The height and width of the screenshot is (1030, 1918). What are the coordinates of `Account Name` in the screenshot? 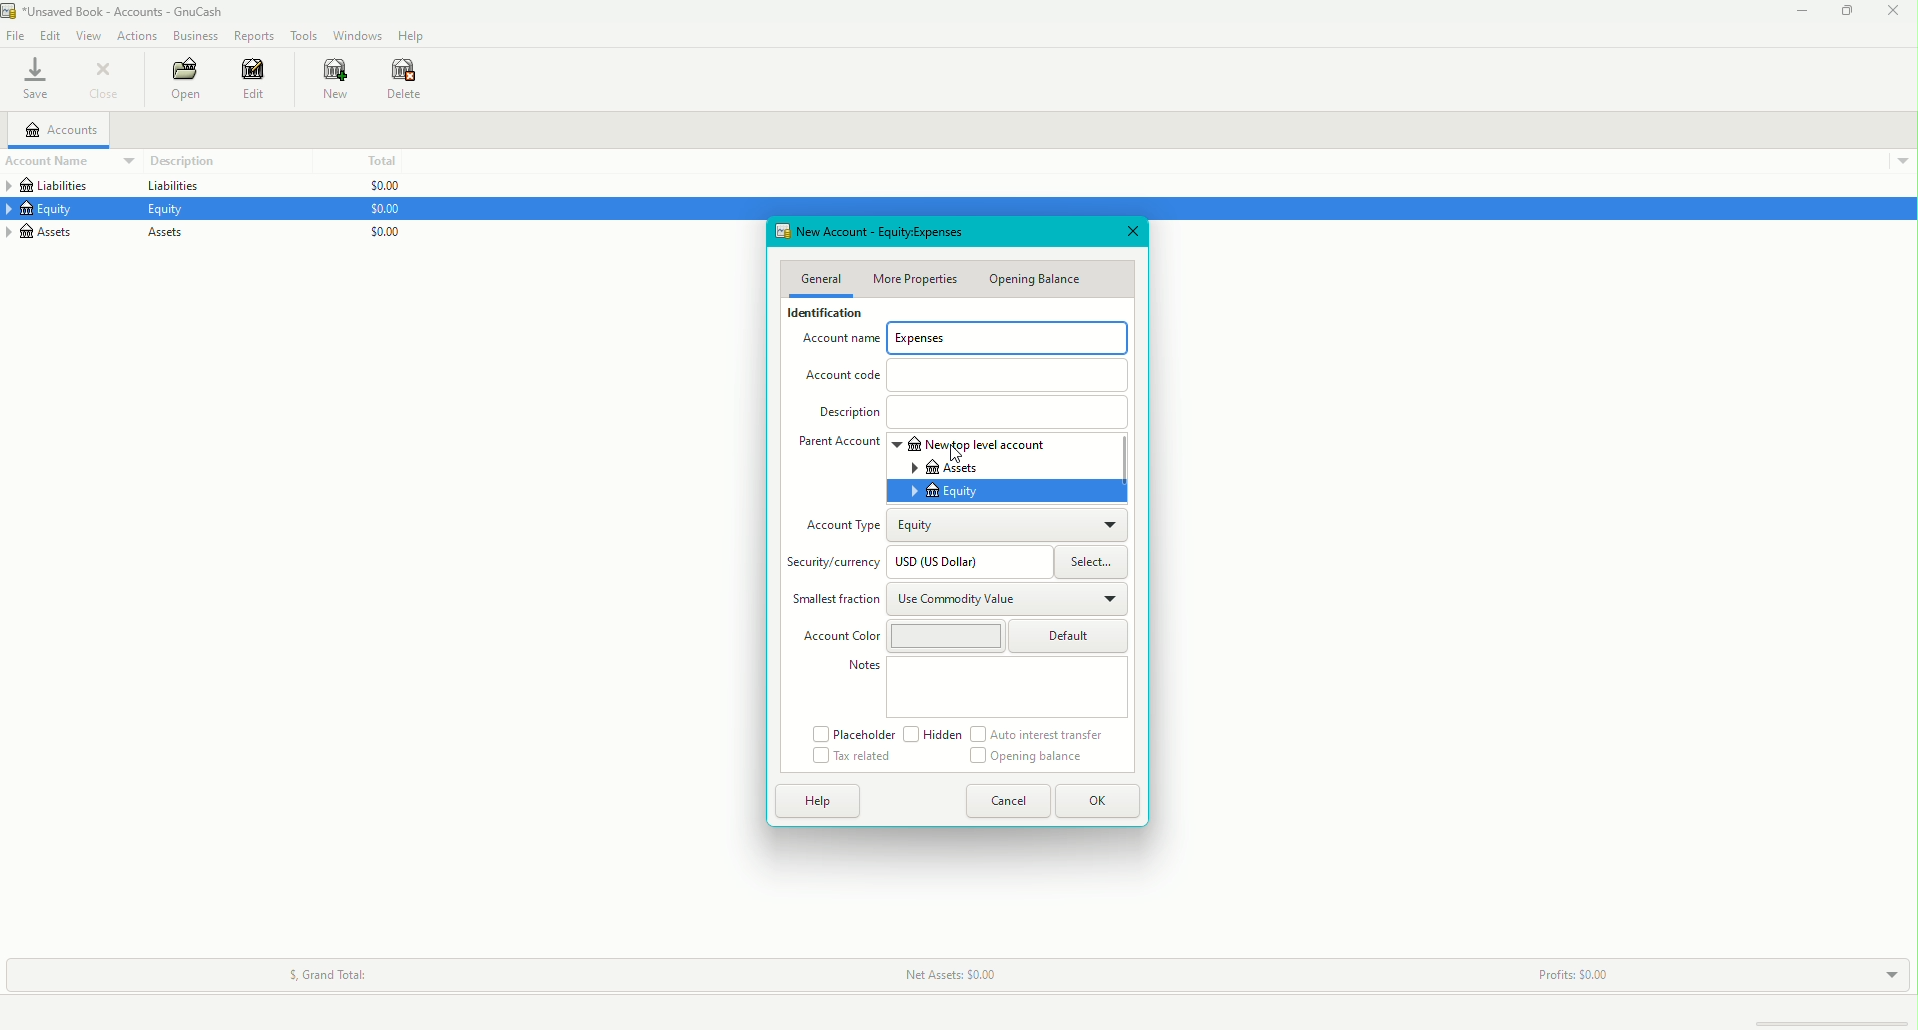 It's located at (59, 161).